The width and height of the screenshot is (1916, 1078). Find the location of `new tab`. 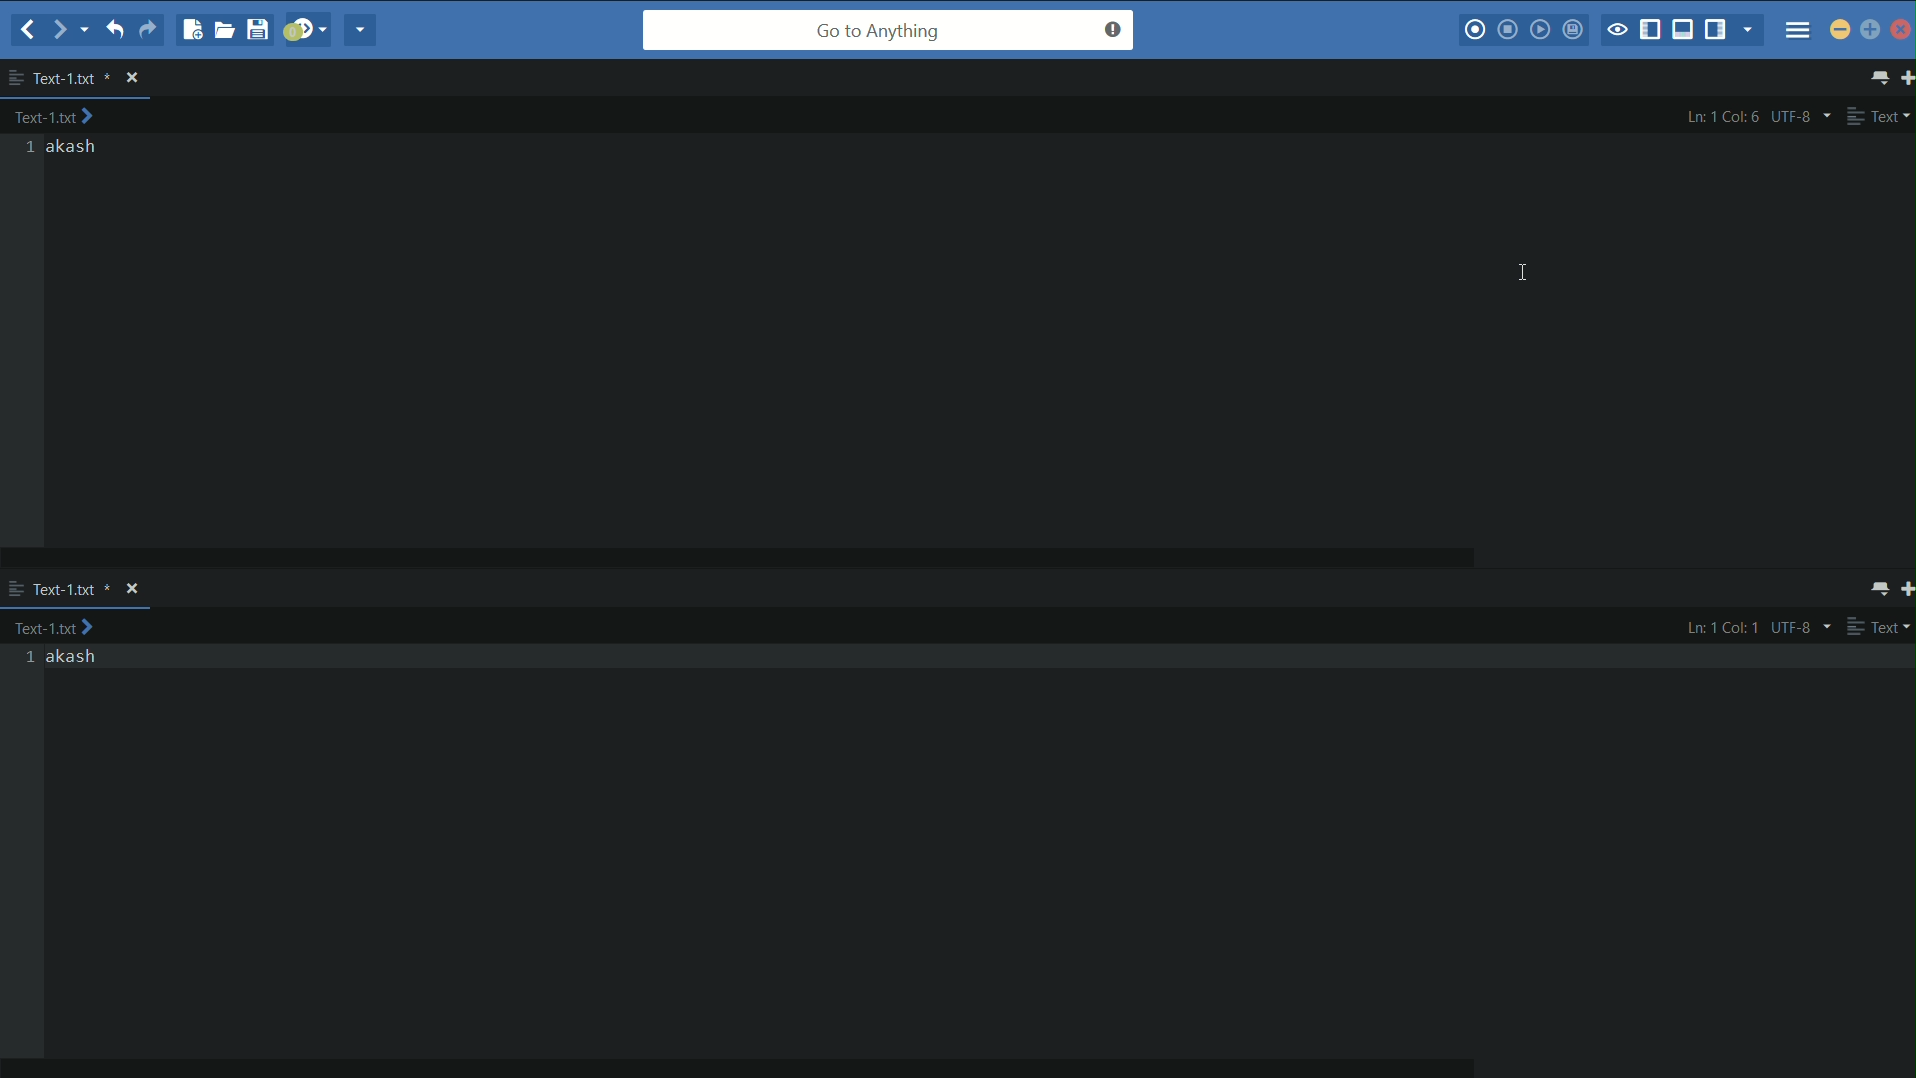

new tab is located at coordinates (1904, 76).